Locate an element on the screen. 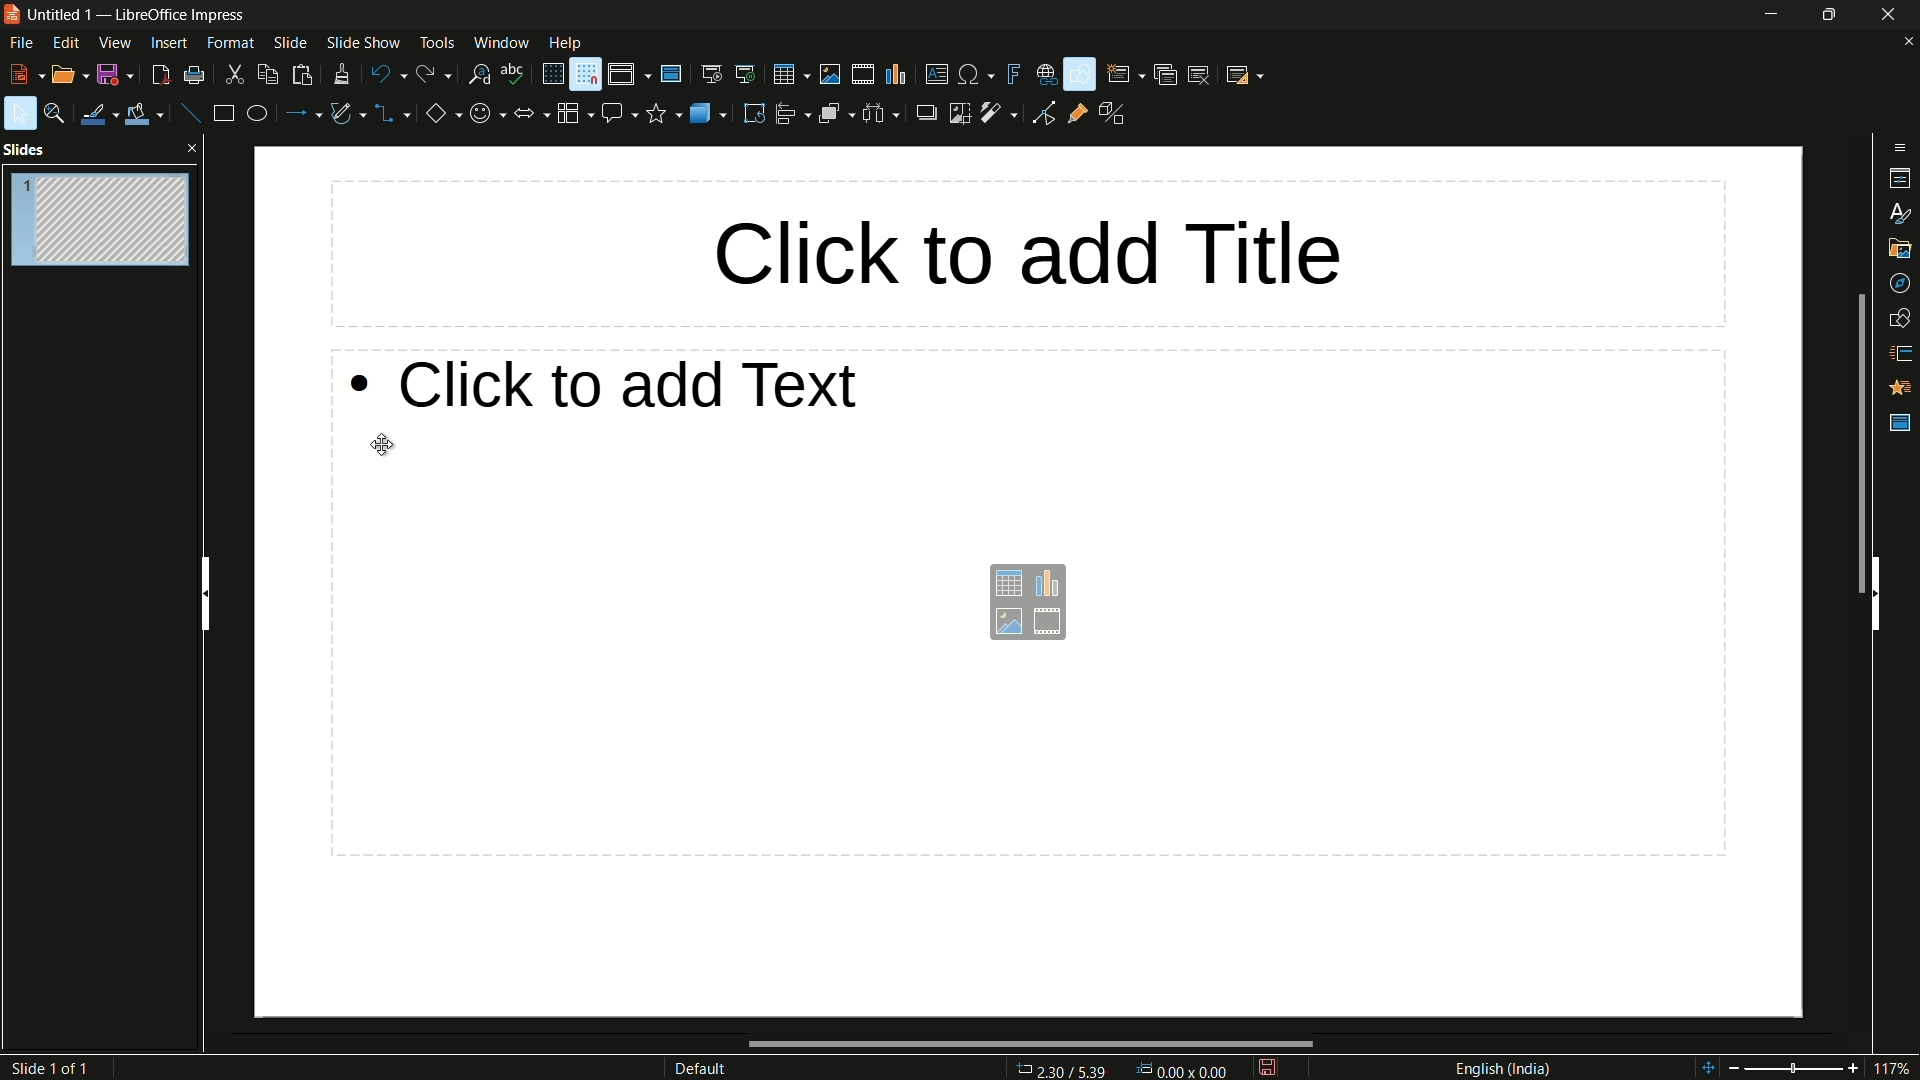 This screenshot has height=1080, width=1920. zoom and pan is located at coordinates (56, 116).